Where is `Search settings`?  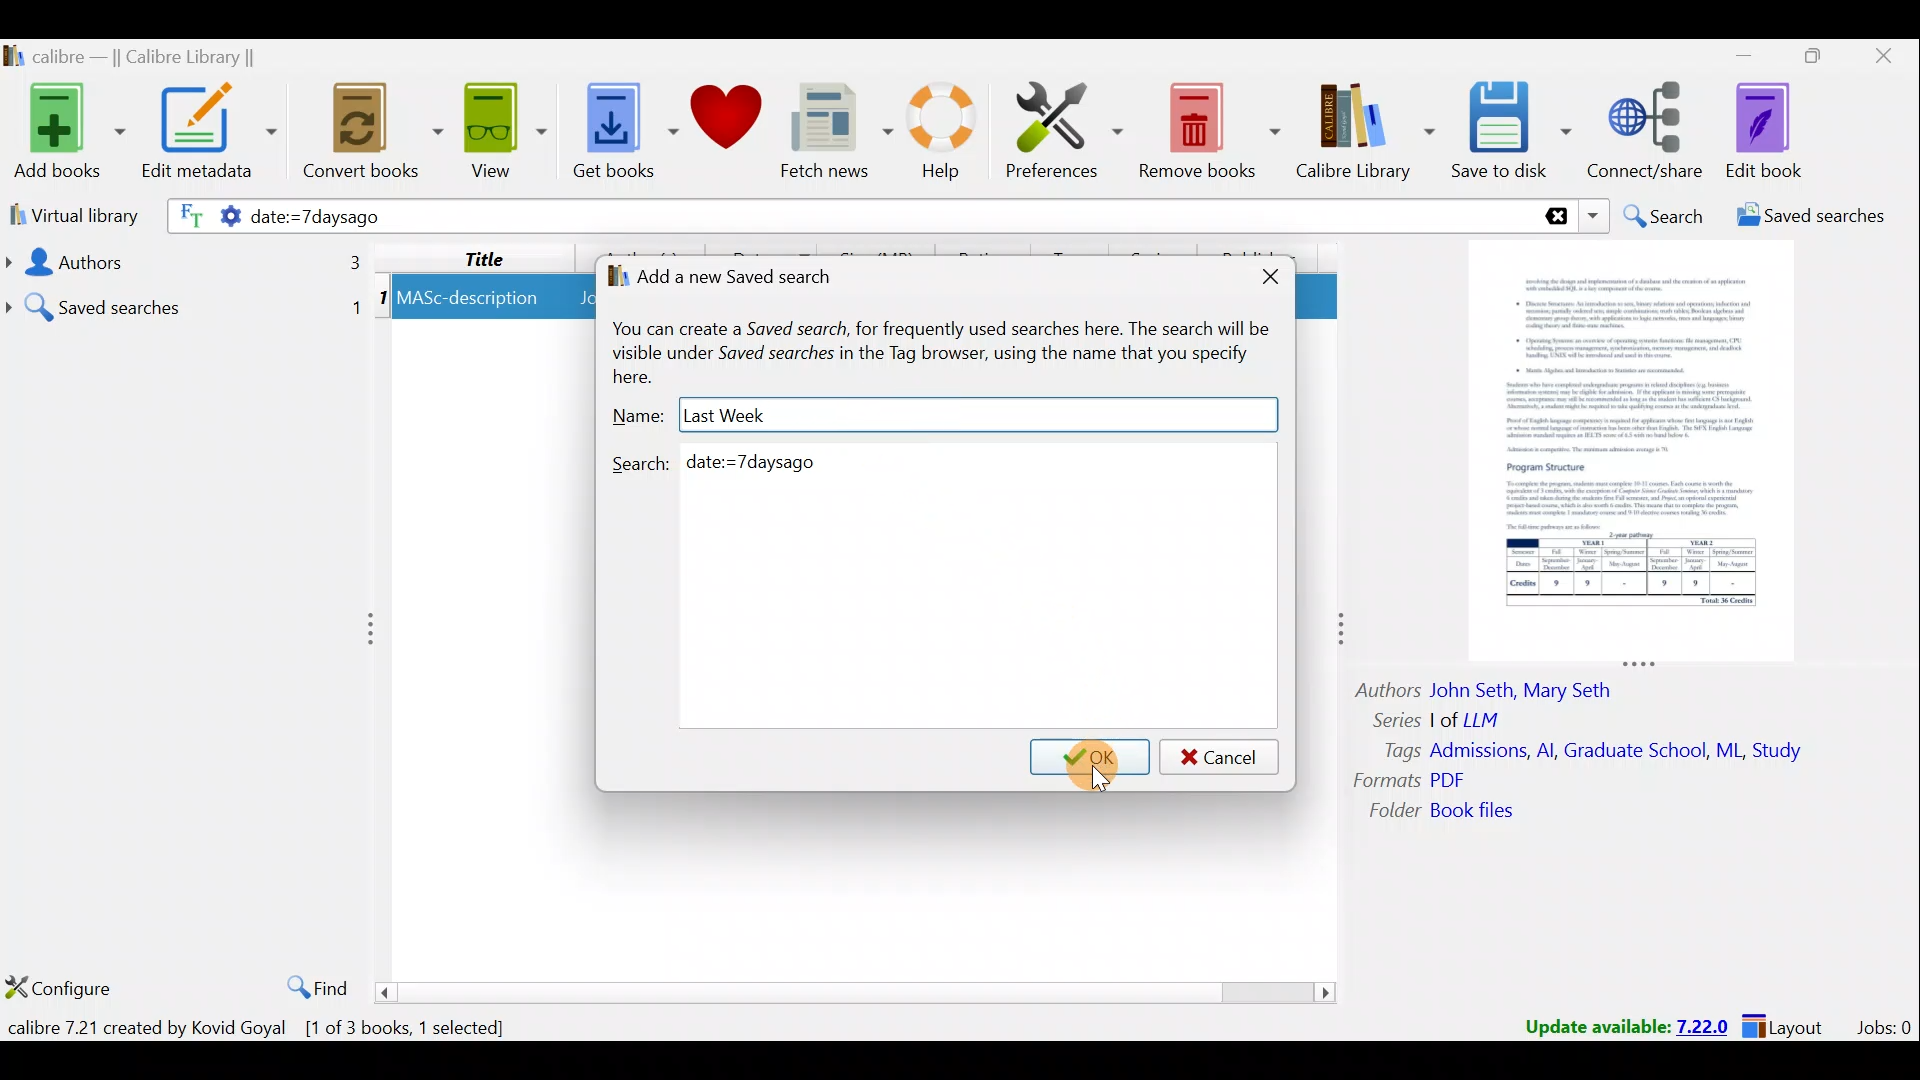
Search settings is located at coordinates (202, 219).